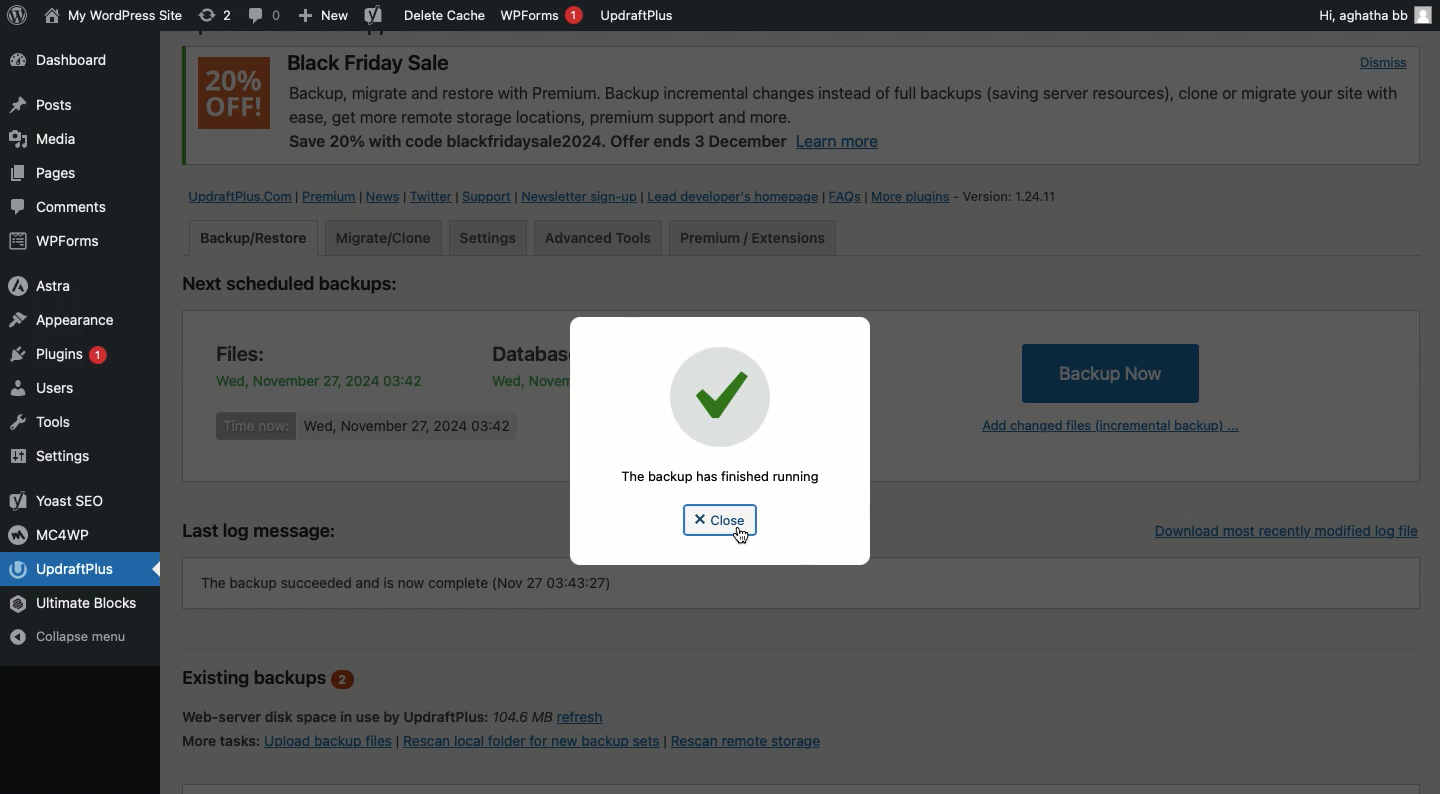  I want to click on Wed, November 27, 2024 03:42, so click(525, 379).